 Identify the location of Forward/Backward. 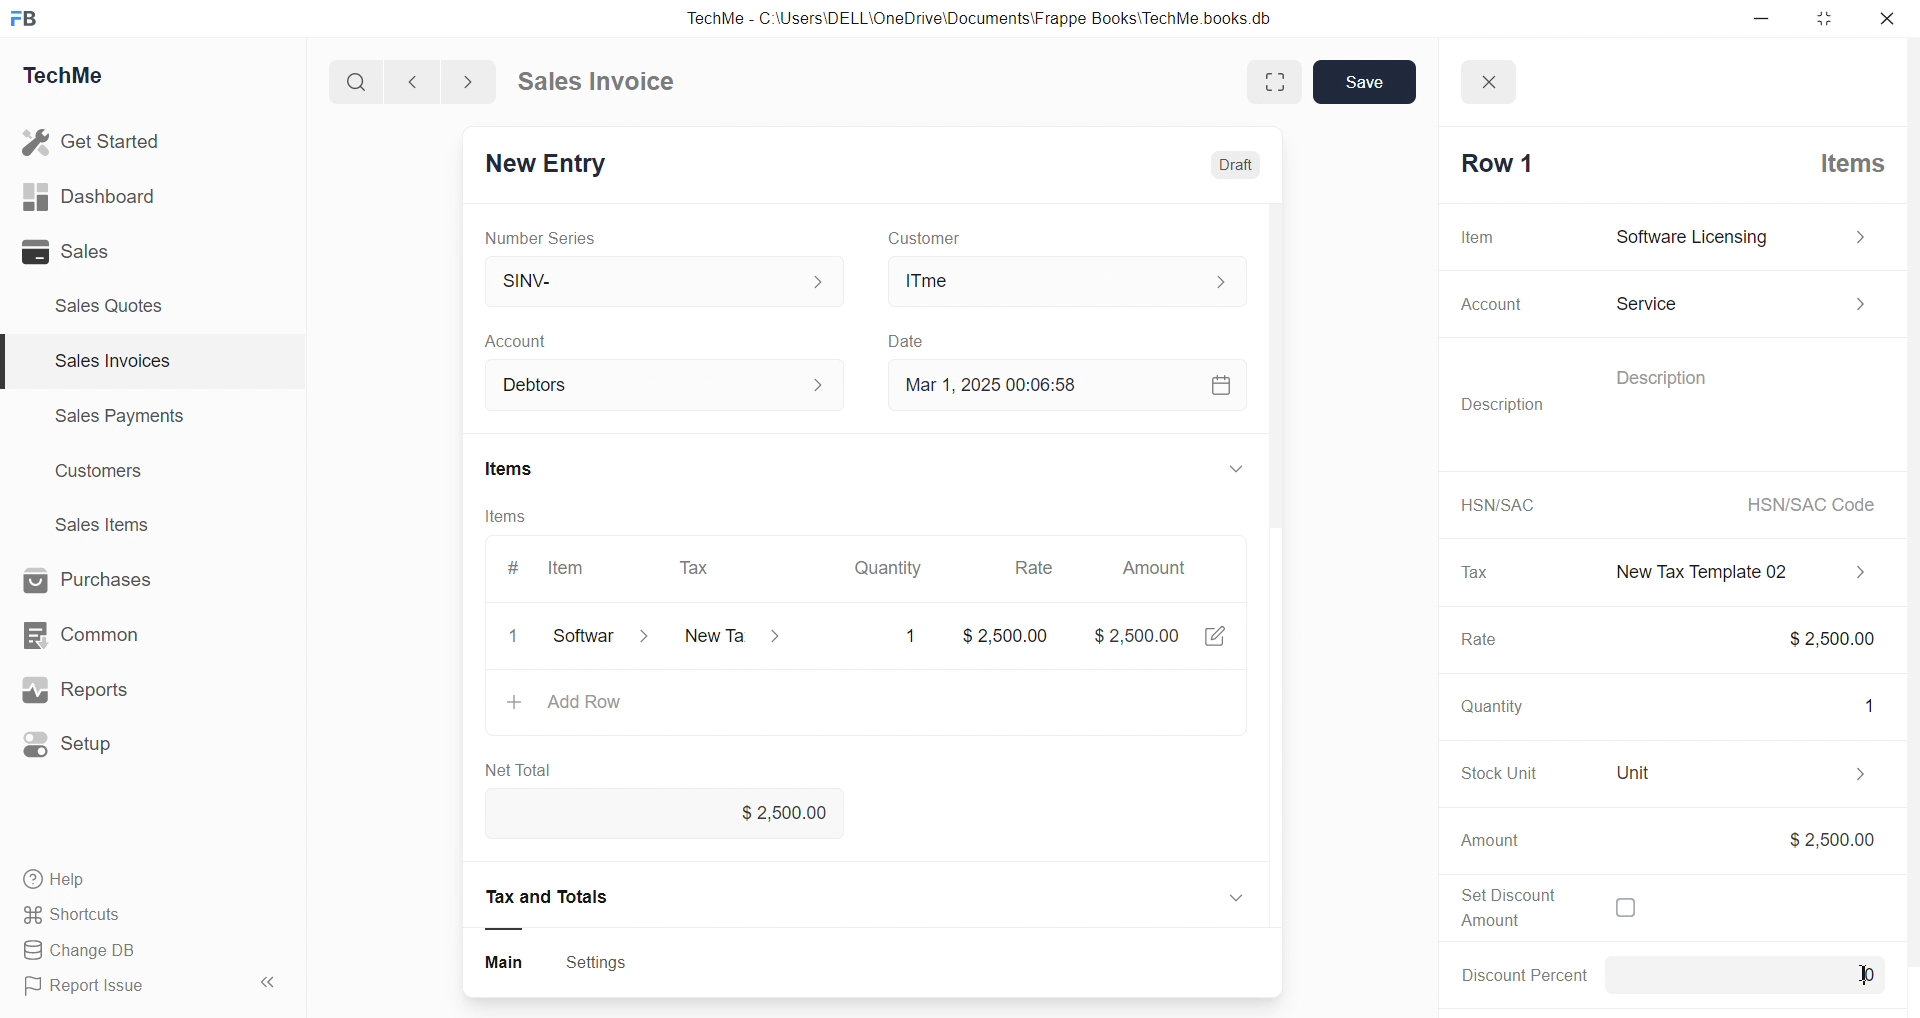
(442, 80).